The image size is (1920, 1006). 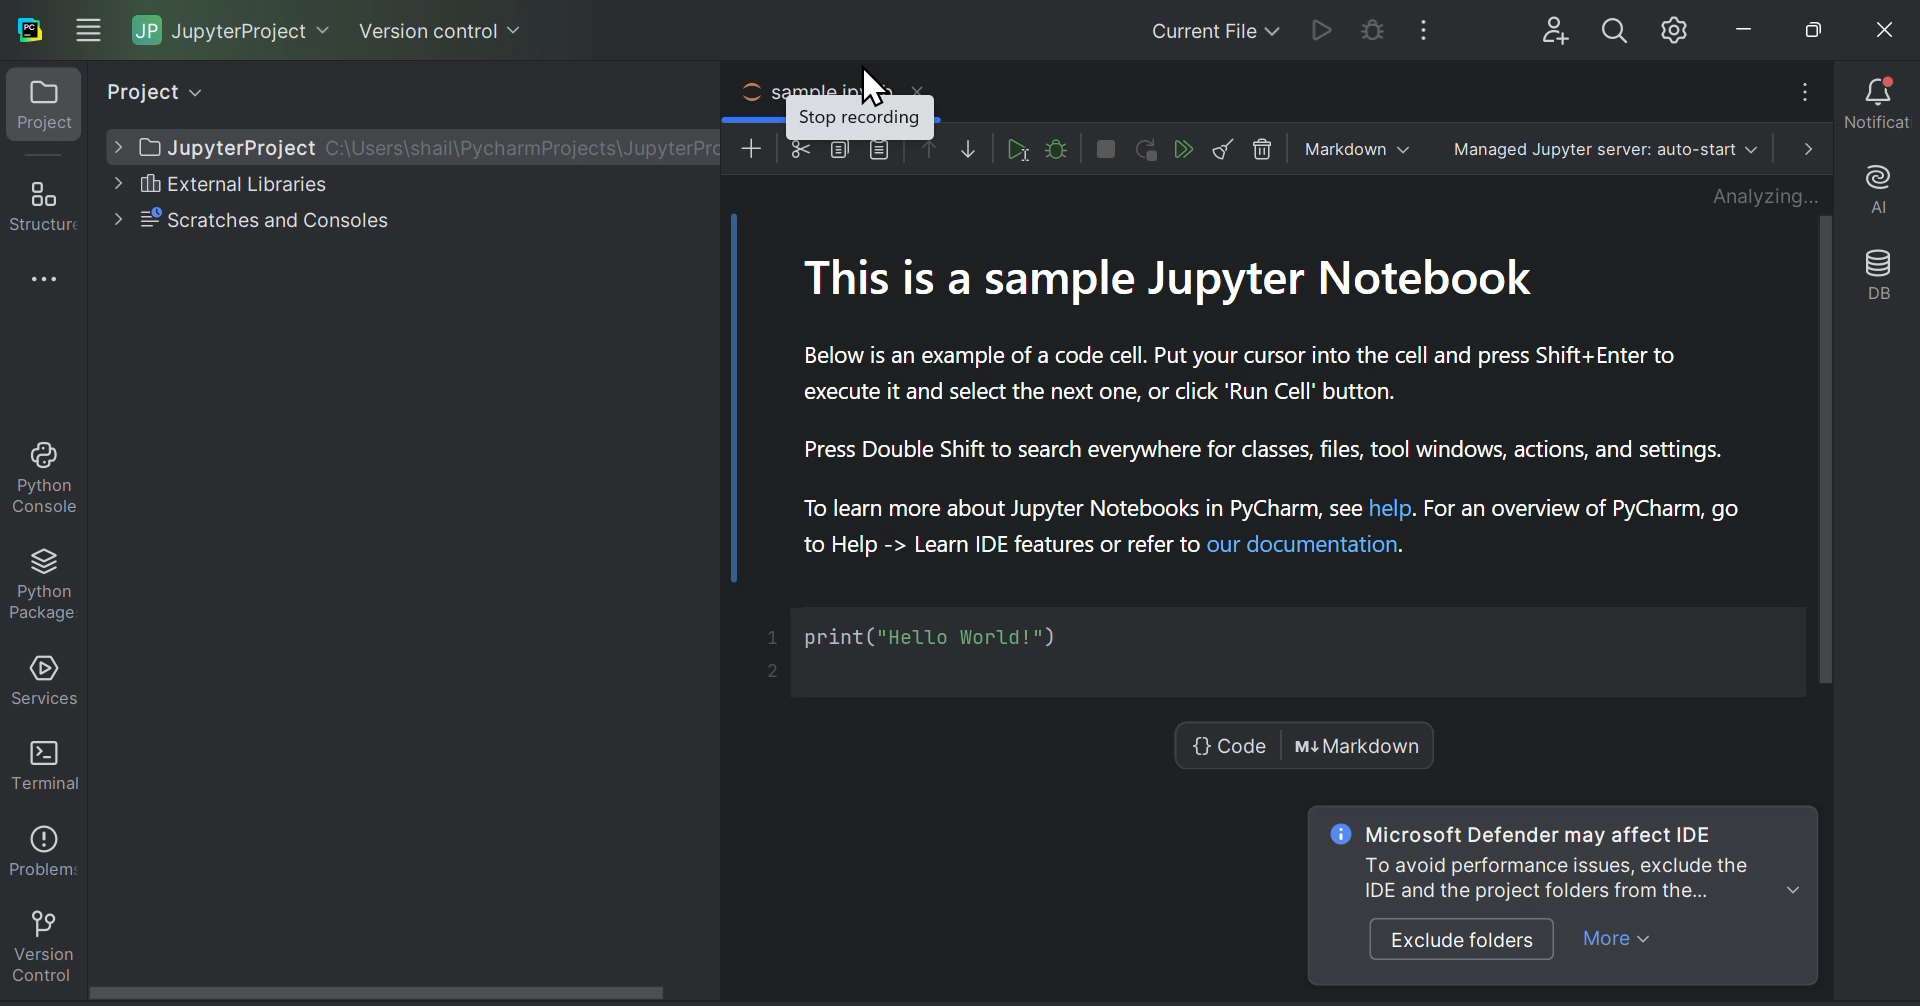 I want to click on Problems, so click(x=40, y=844).